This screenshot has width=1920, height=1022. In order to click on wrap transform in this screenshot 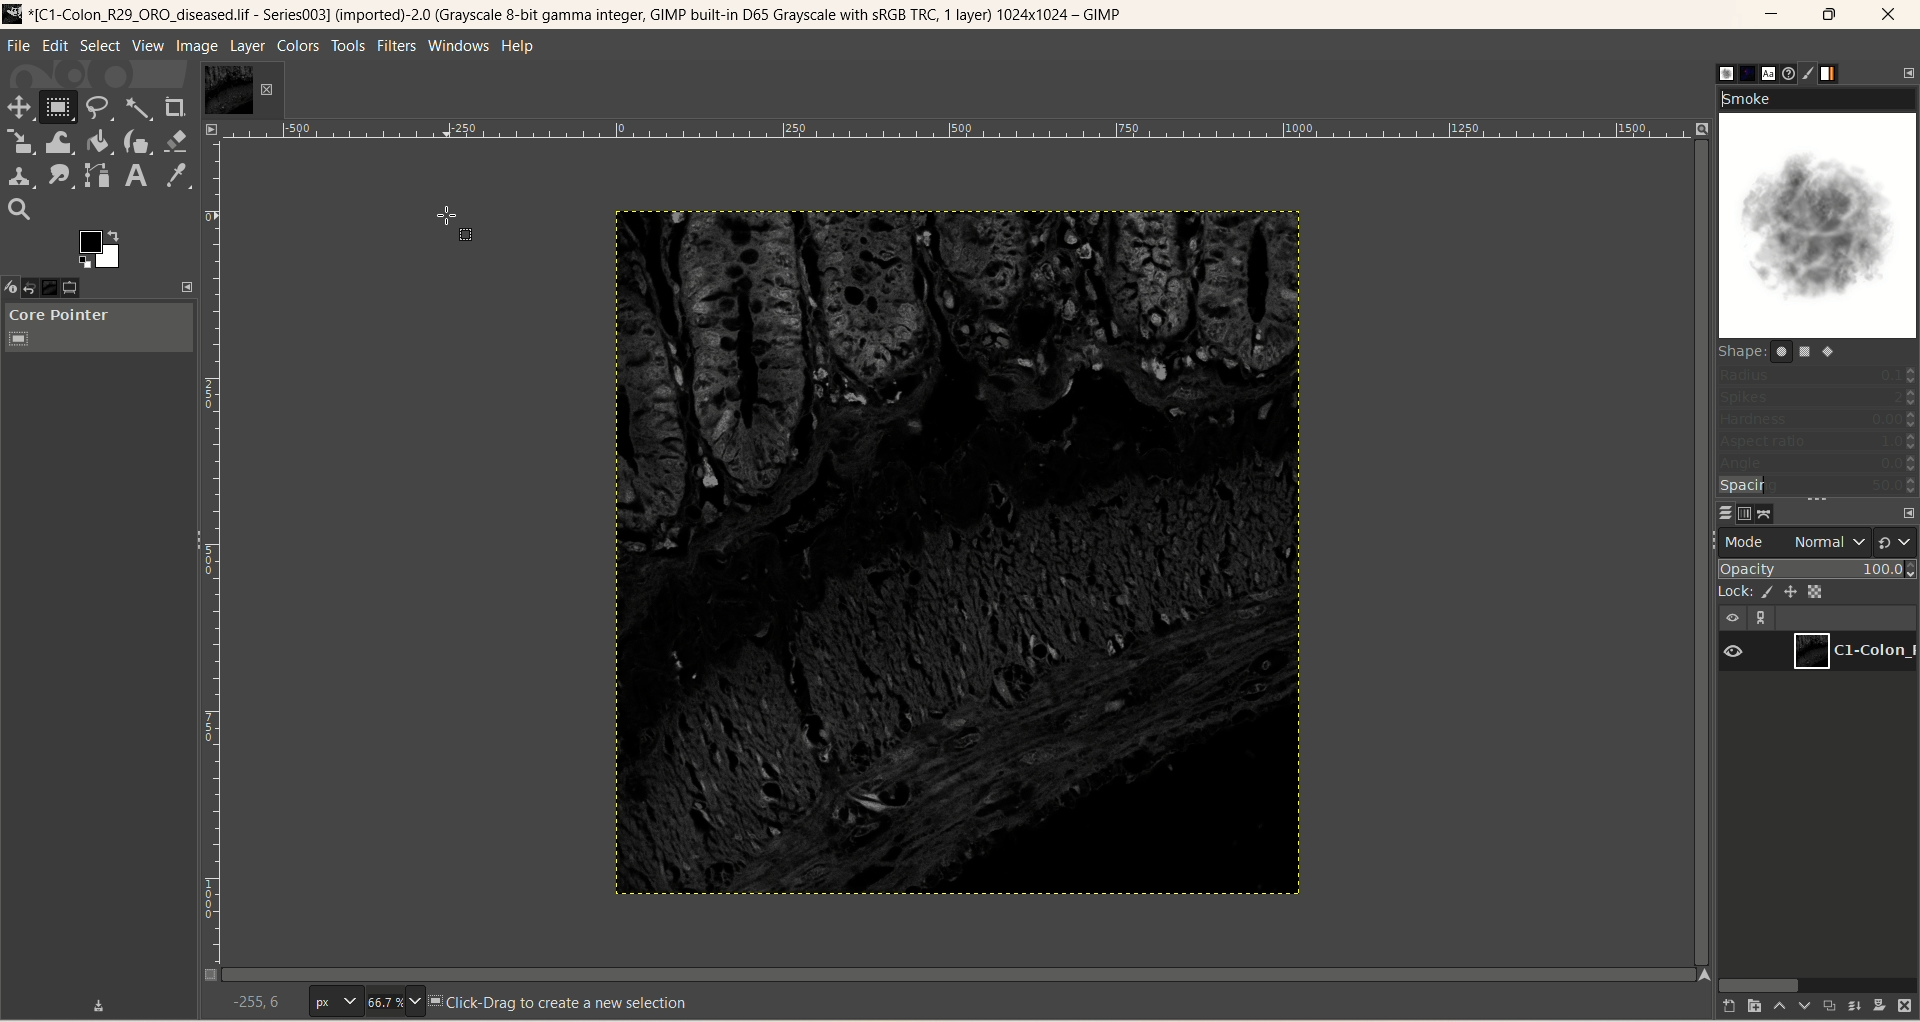, I will do `click(61, 143)`.